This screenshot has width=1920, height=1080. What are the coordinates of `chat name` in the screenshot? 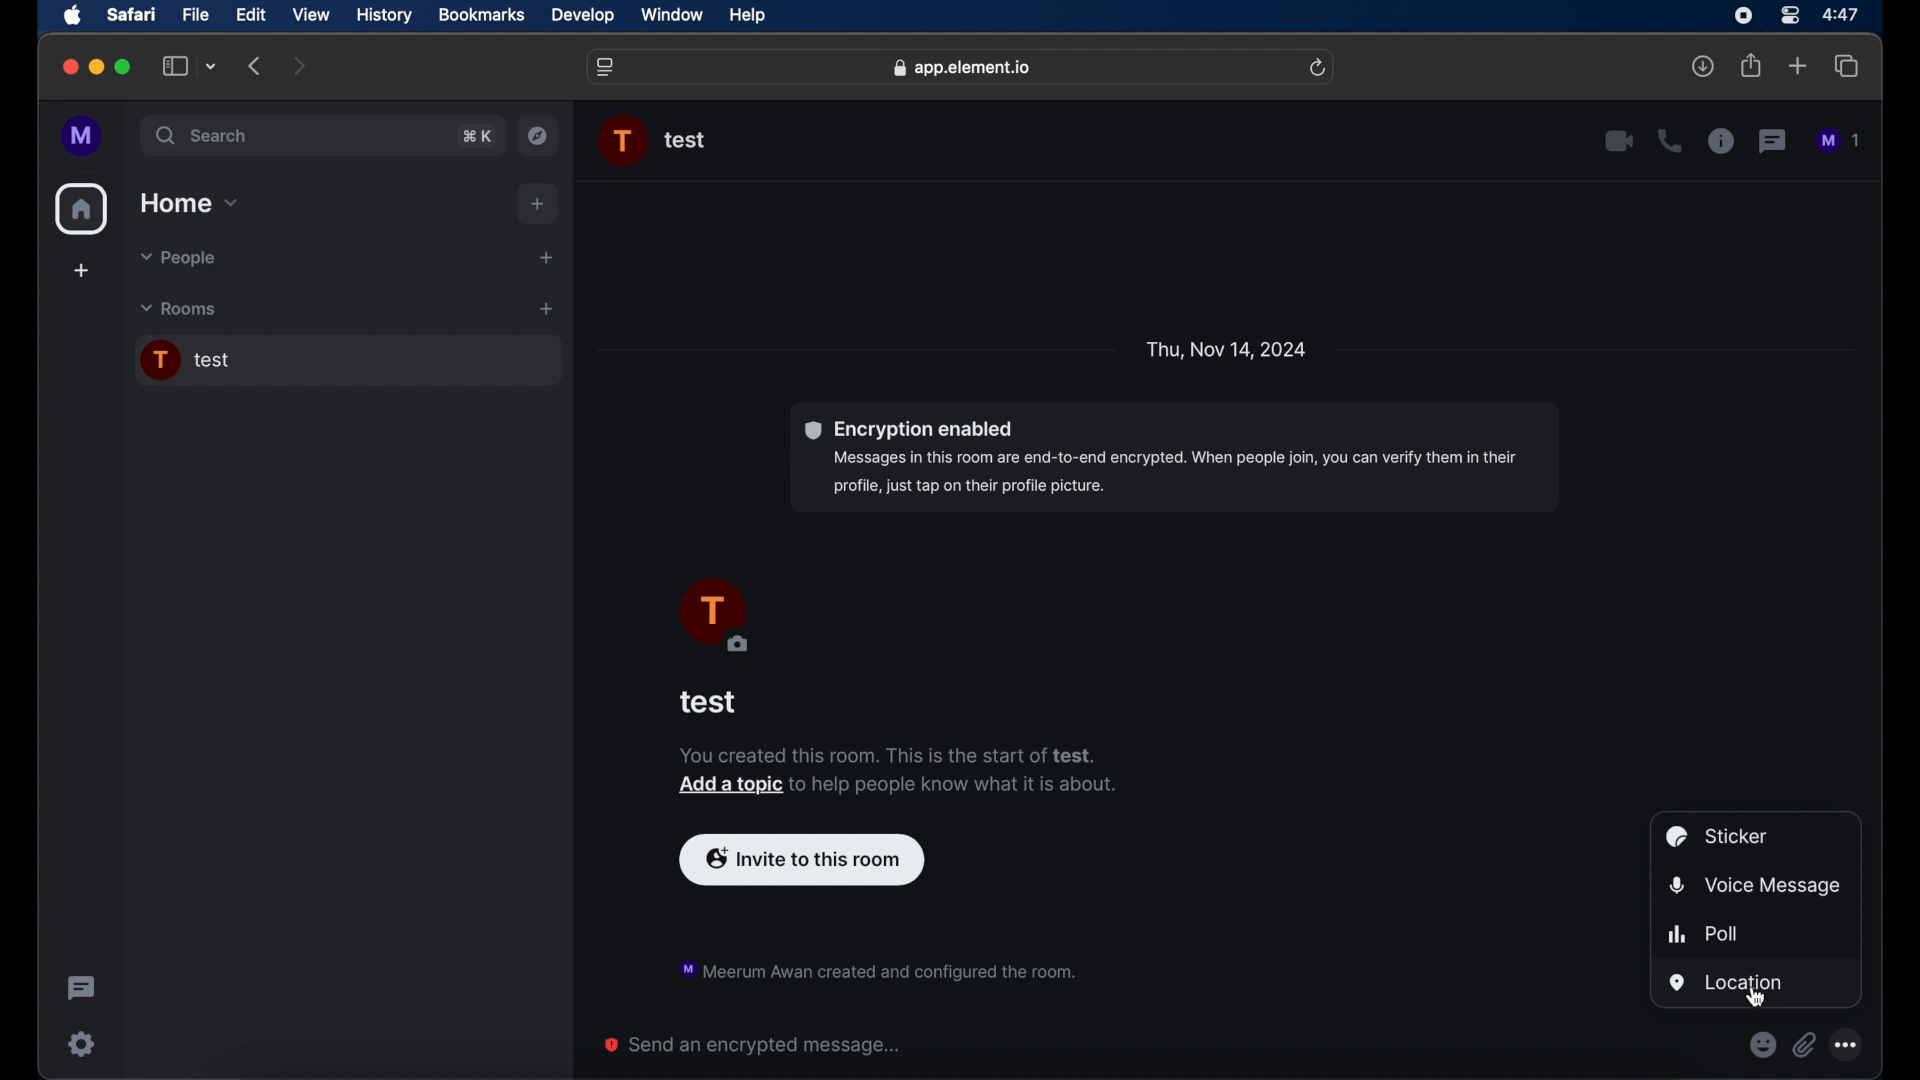 It's located at (686, 141).